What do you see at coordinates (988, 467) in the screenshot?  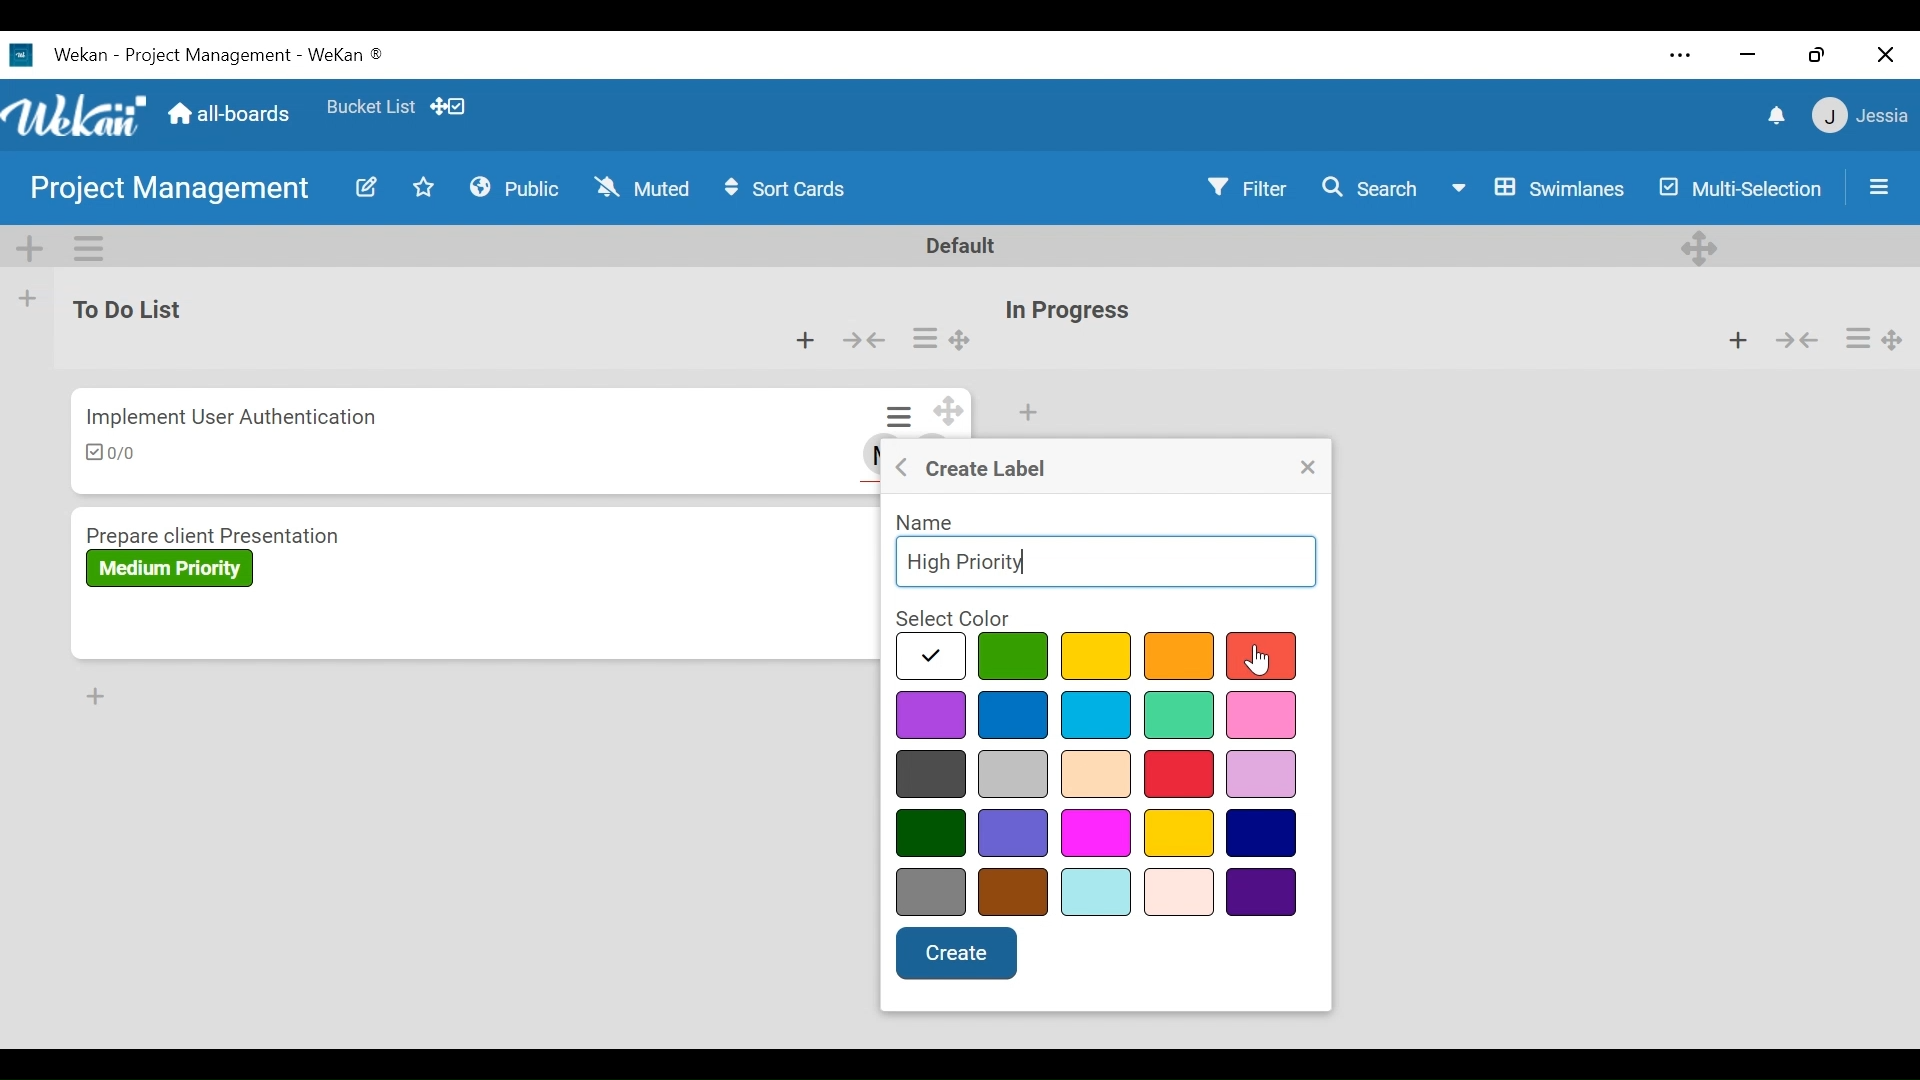 I see `Create label` at bounding box center [988, 467].